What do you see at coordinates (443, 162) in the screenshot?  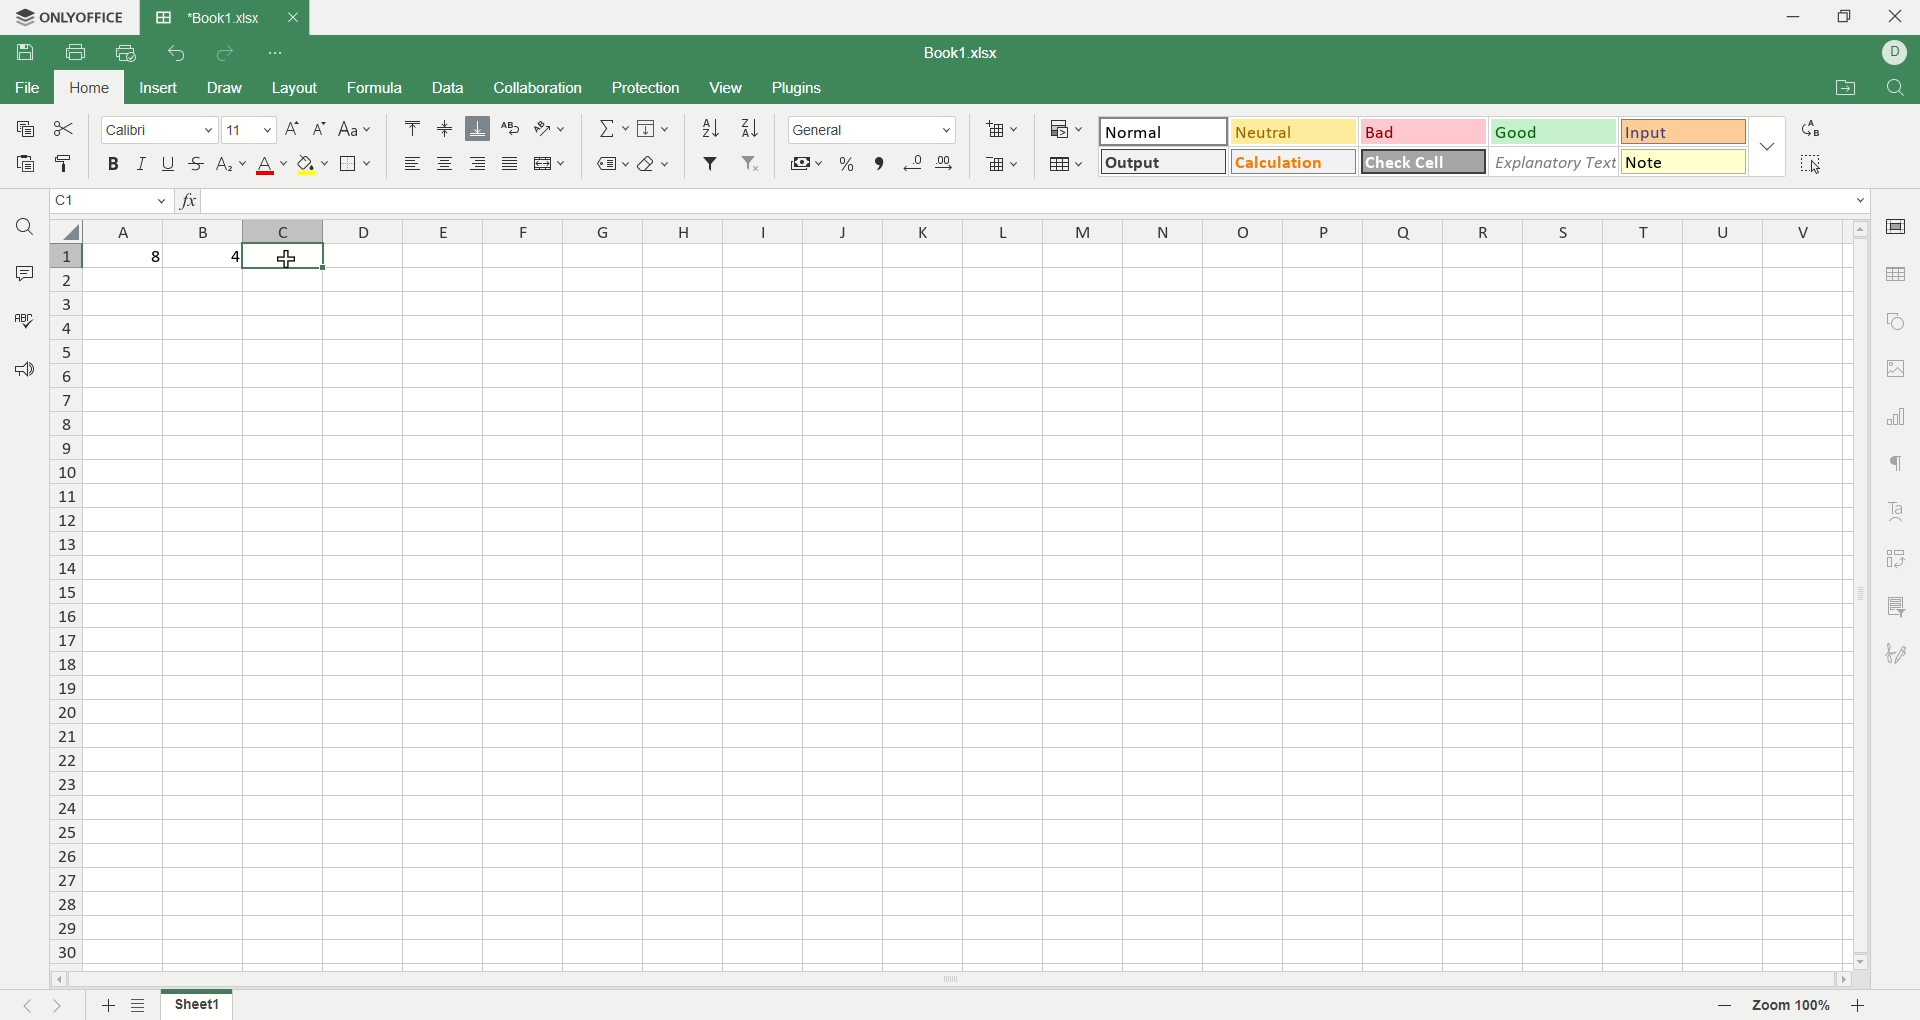 I see `align center` at bounding box center [443, 162].